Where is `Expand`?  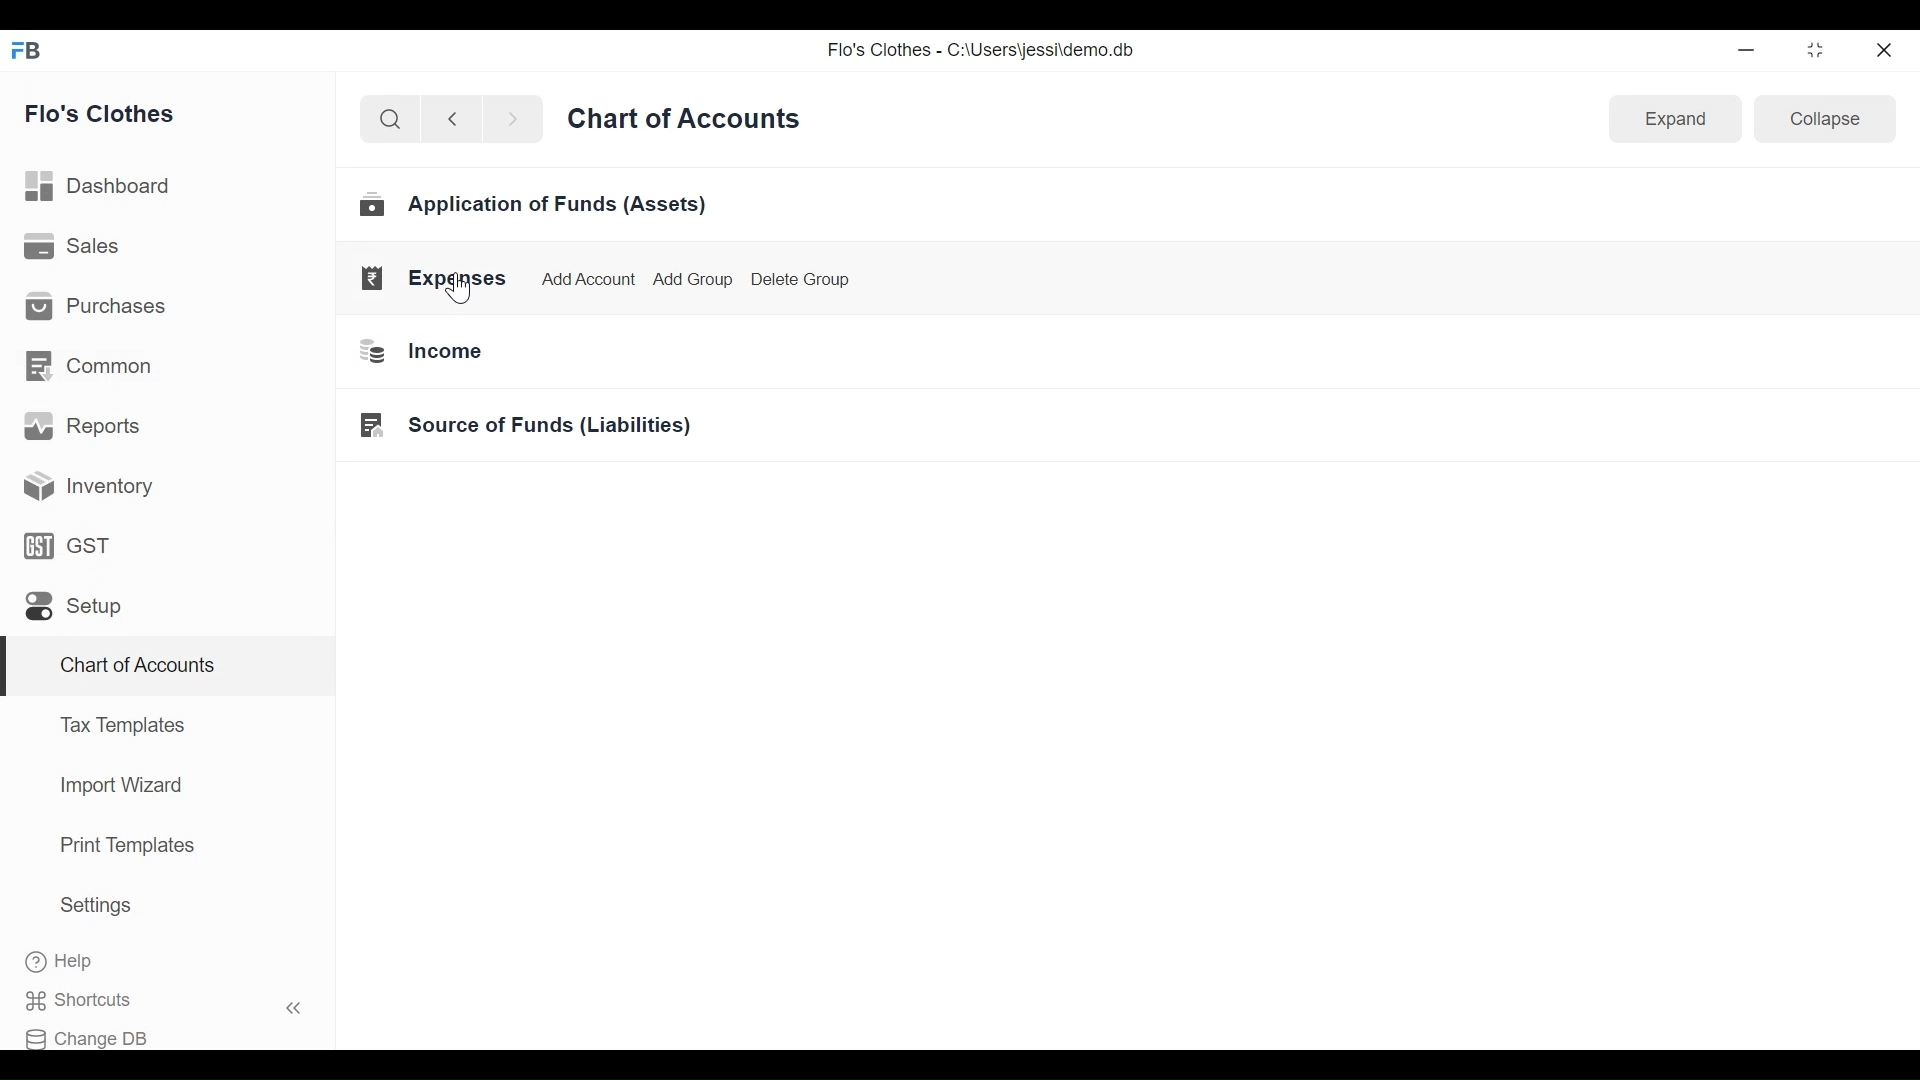
Expand is located at coordinates (1676, 120).